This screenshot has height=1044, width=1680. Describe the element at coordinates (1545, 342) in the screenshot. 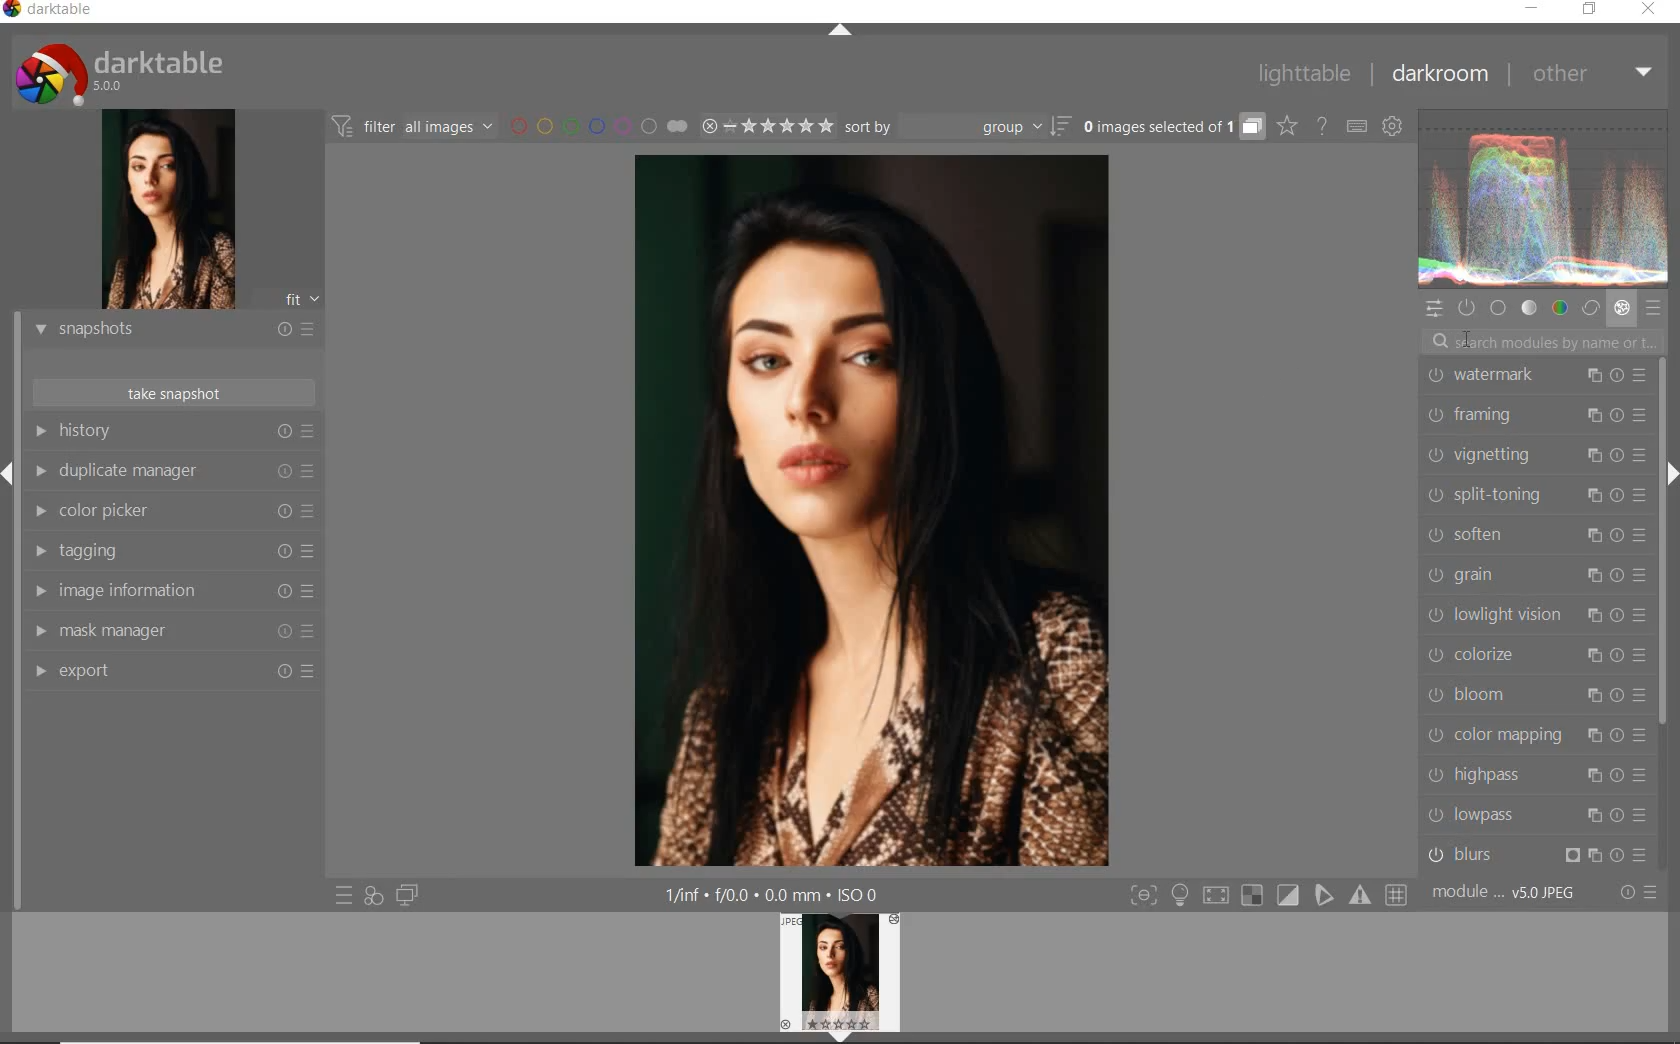

I see `search modules by name` at that location.